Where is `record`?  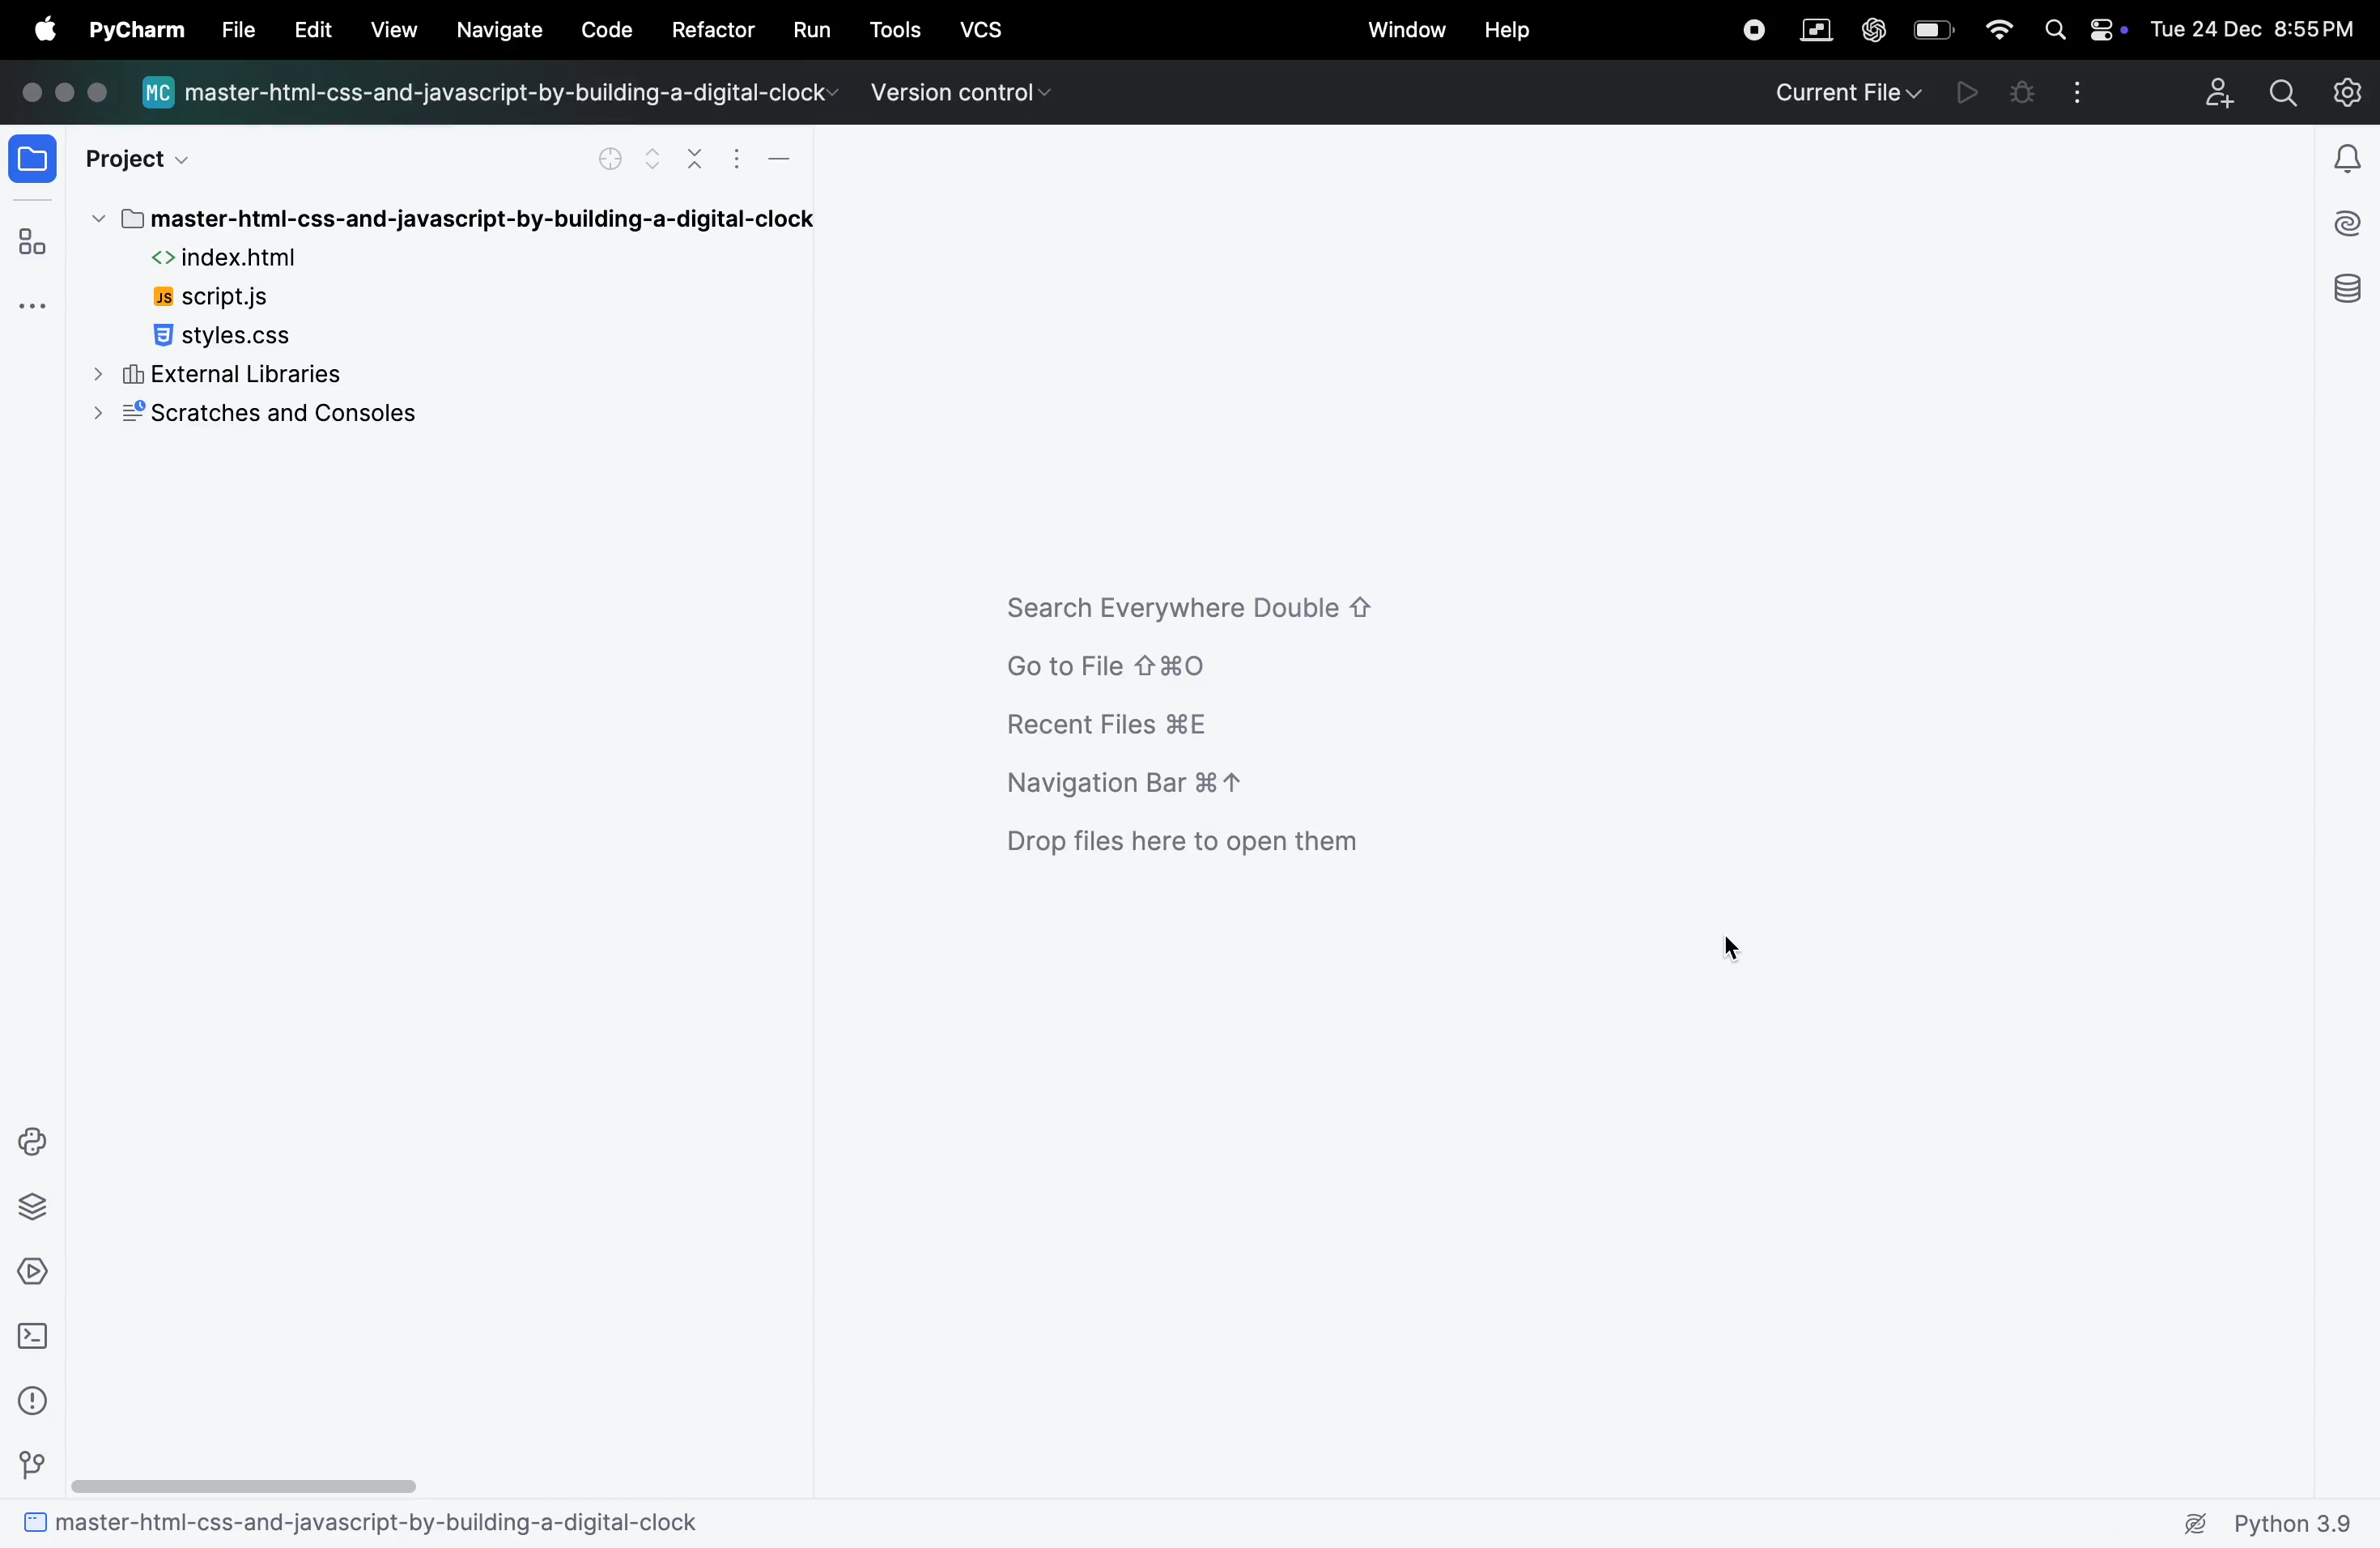 record is located at coordinates (1750, 27).